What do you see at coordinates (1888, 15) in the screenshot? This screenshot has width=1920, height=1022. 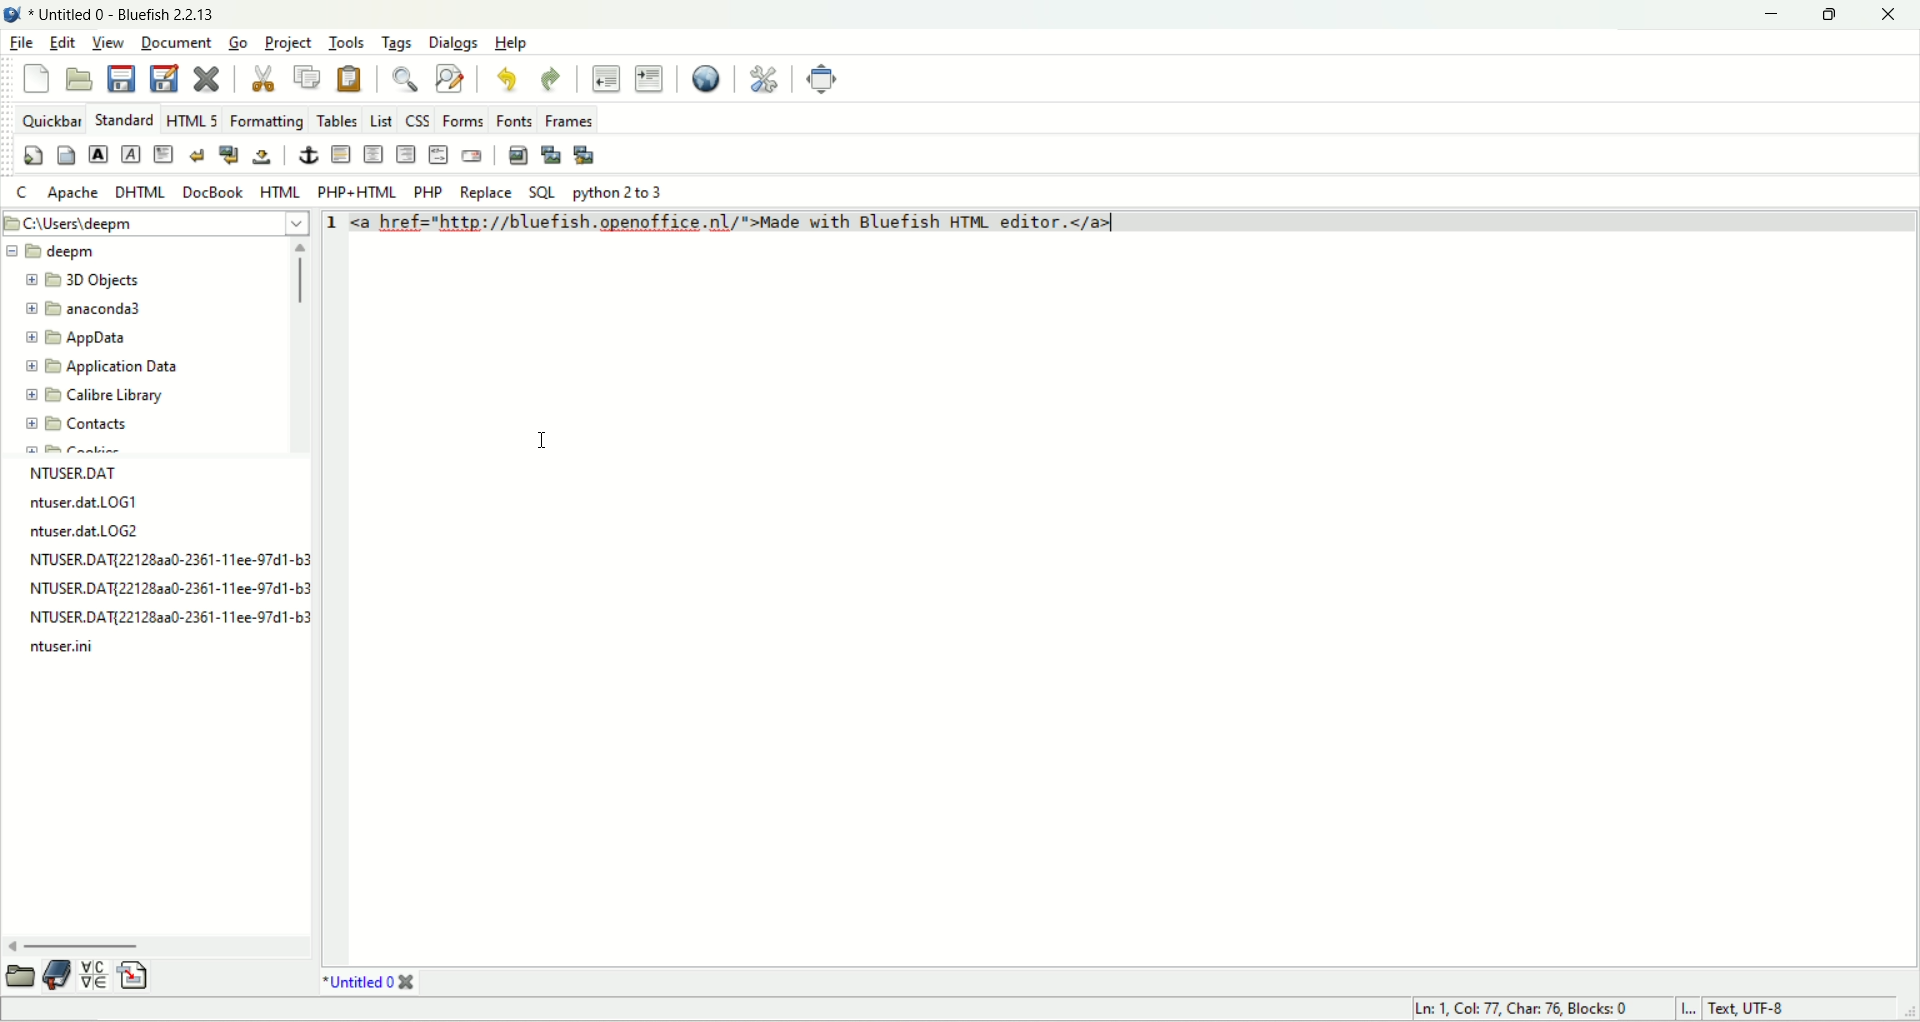 I see `close` at bounding box center [1888, 15].